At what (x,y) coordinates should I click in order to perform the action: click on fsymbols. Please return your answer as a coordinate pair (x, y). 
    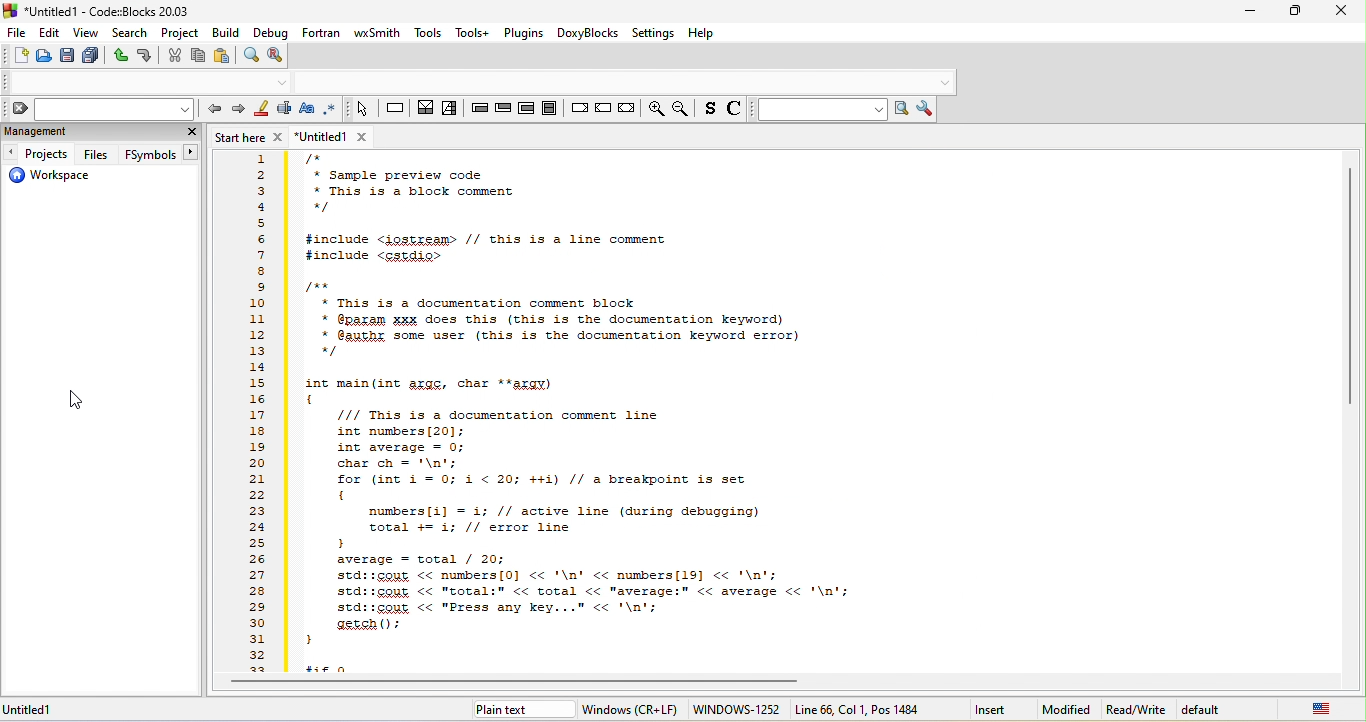
    Looking at the image, I should click on (160, 154).